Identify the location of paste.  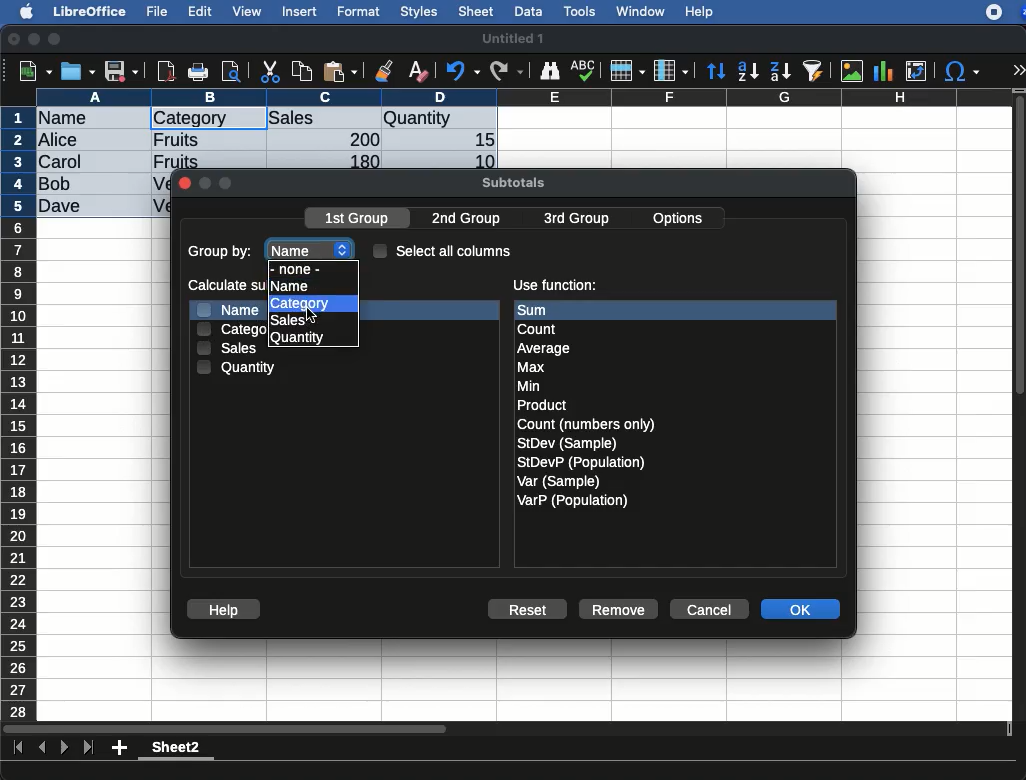
(339, 71).